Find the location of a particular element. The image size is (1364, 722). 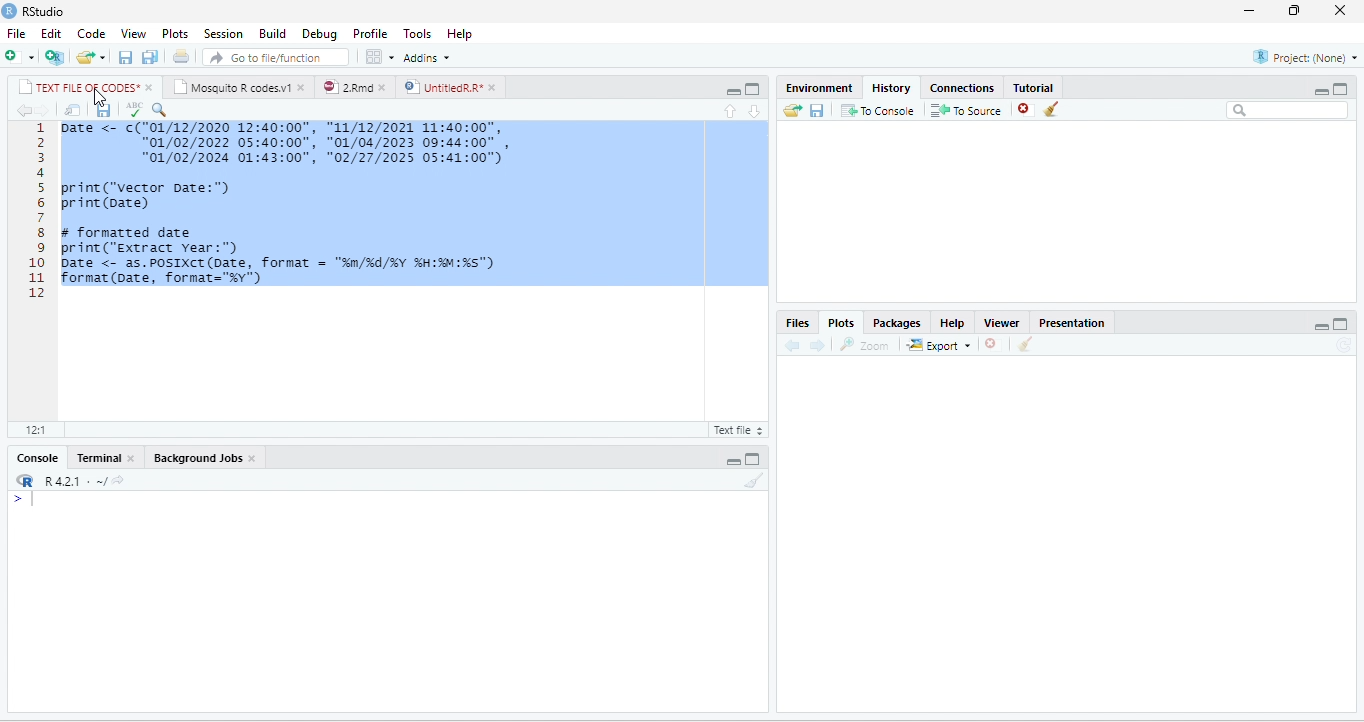

save is located at coordinates (103, 110).